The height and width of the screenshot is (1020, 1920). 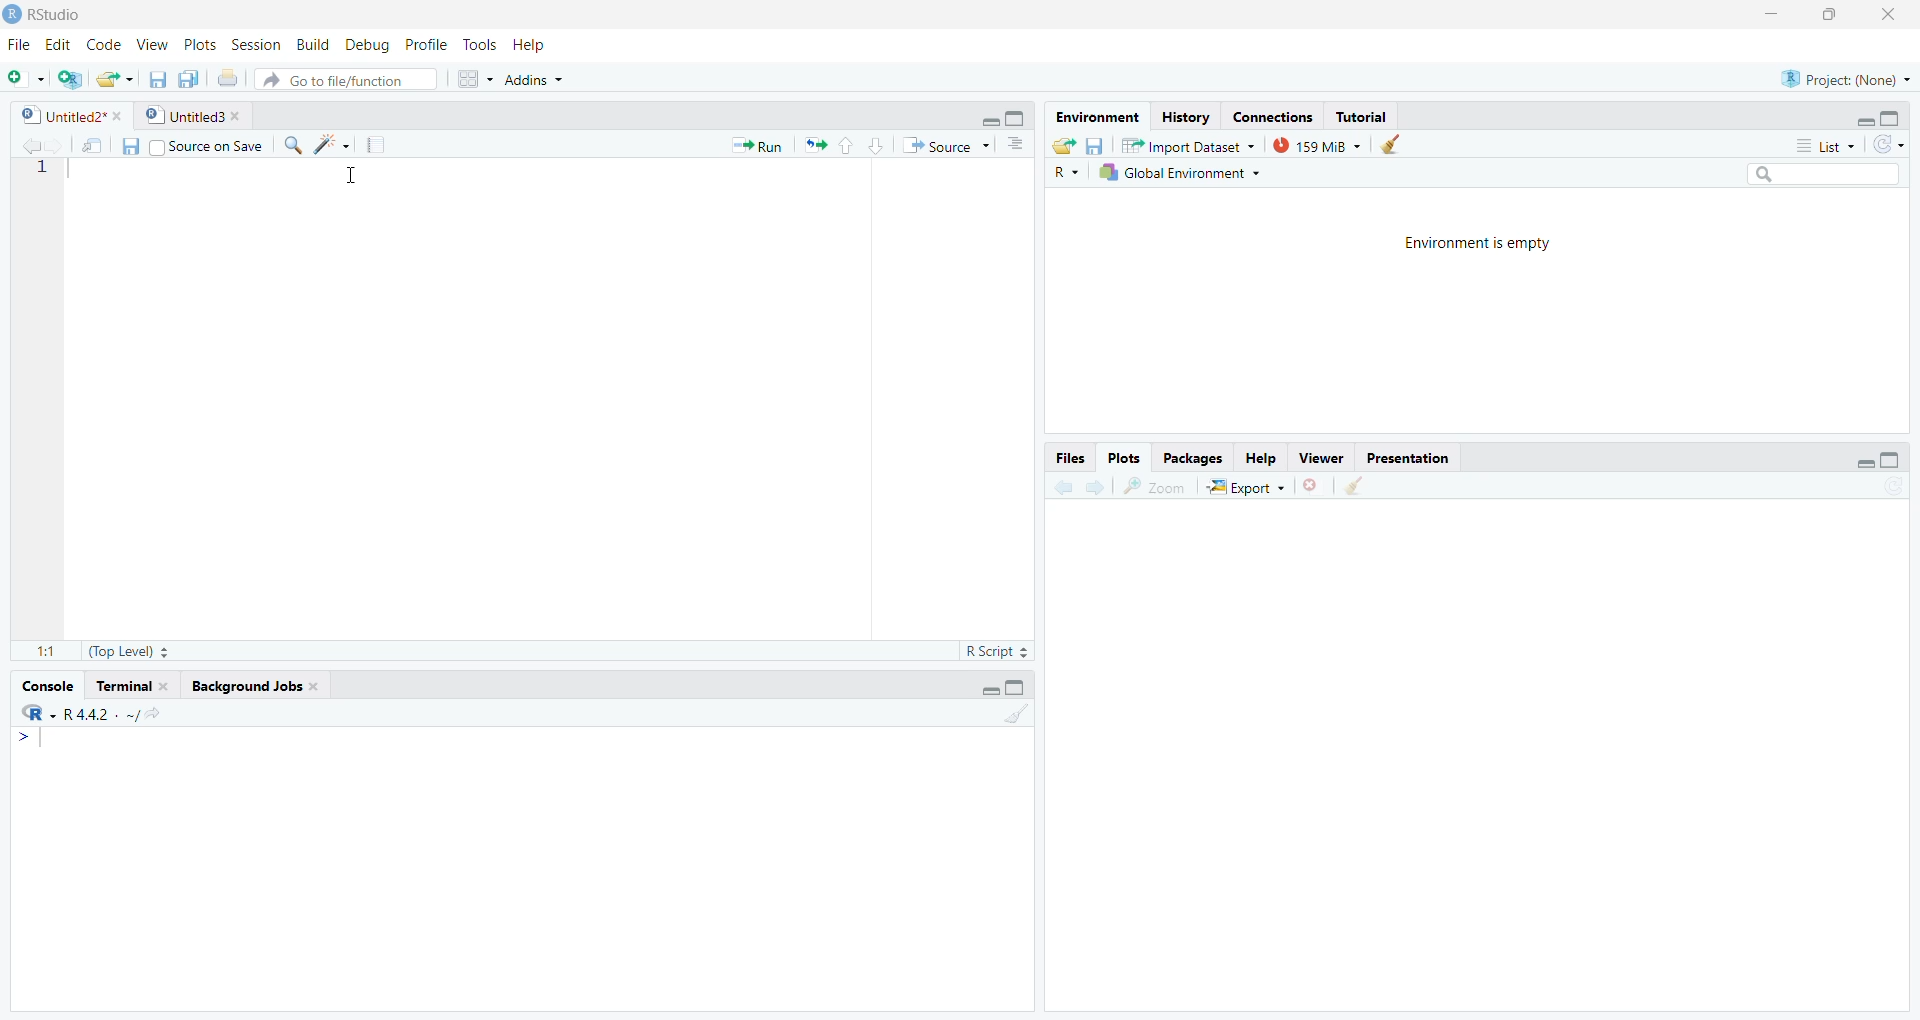 I want to click on Environment is empty, so click(x=1478, y=241).